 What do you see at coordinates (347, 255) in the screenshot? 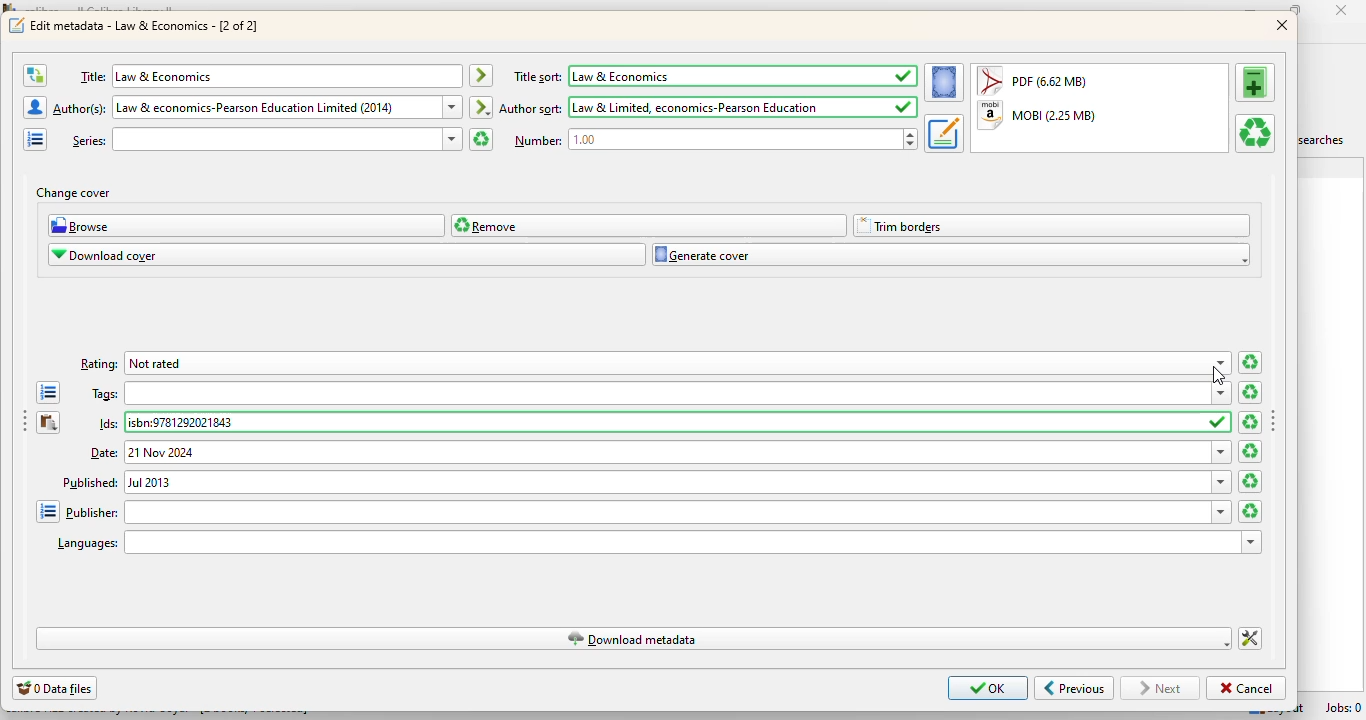
I see `download cover` at bounding box center [347, 255].